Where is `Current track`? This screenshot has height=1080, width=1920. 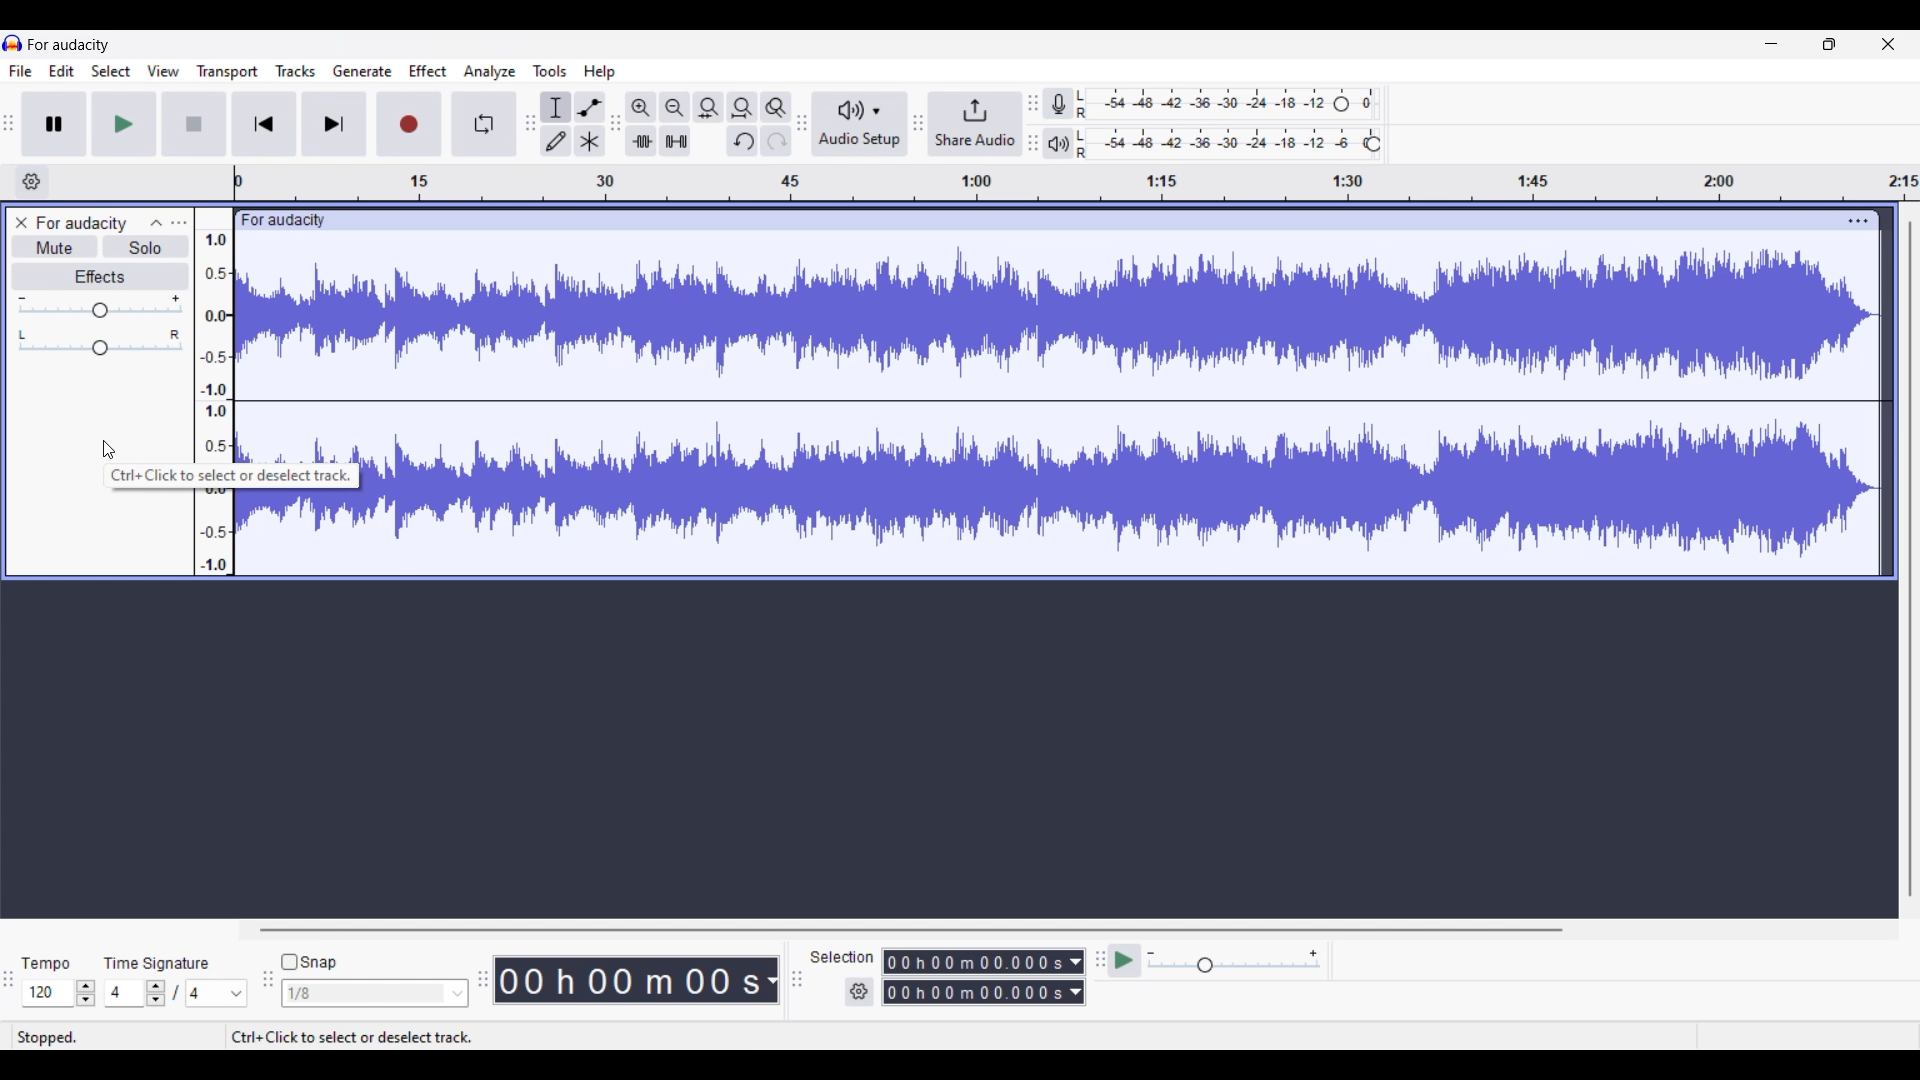
Current track is located at coordinates (1103, 393).